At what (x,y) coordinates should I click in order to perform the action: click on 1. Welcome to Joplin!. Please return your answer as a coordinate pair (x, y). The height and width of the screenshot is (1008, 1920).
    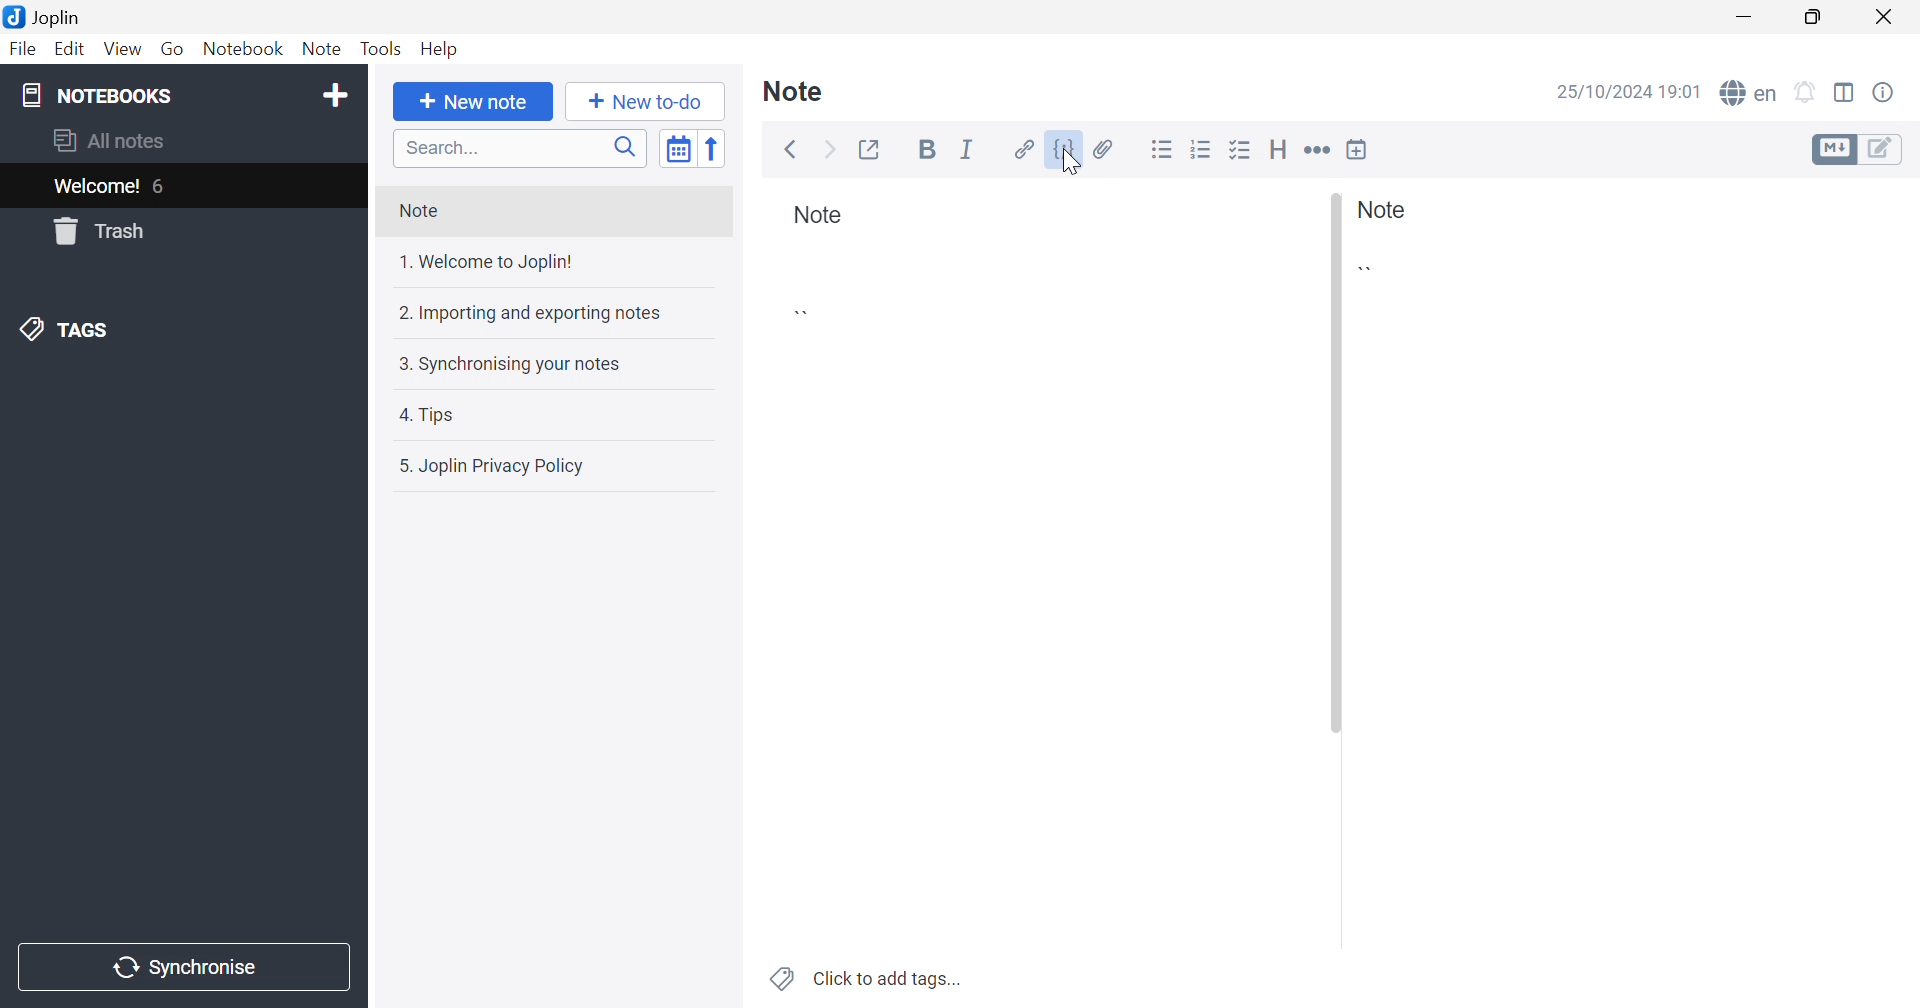
    Looking at the image, I should click on (481, 264).